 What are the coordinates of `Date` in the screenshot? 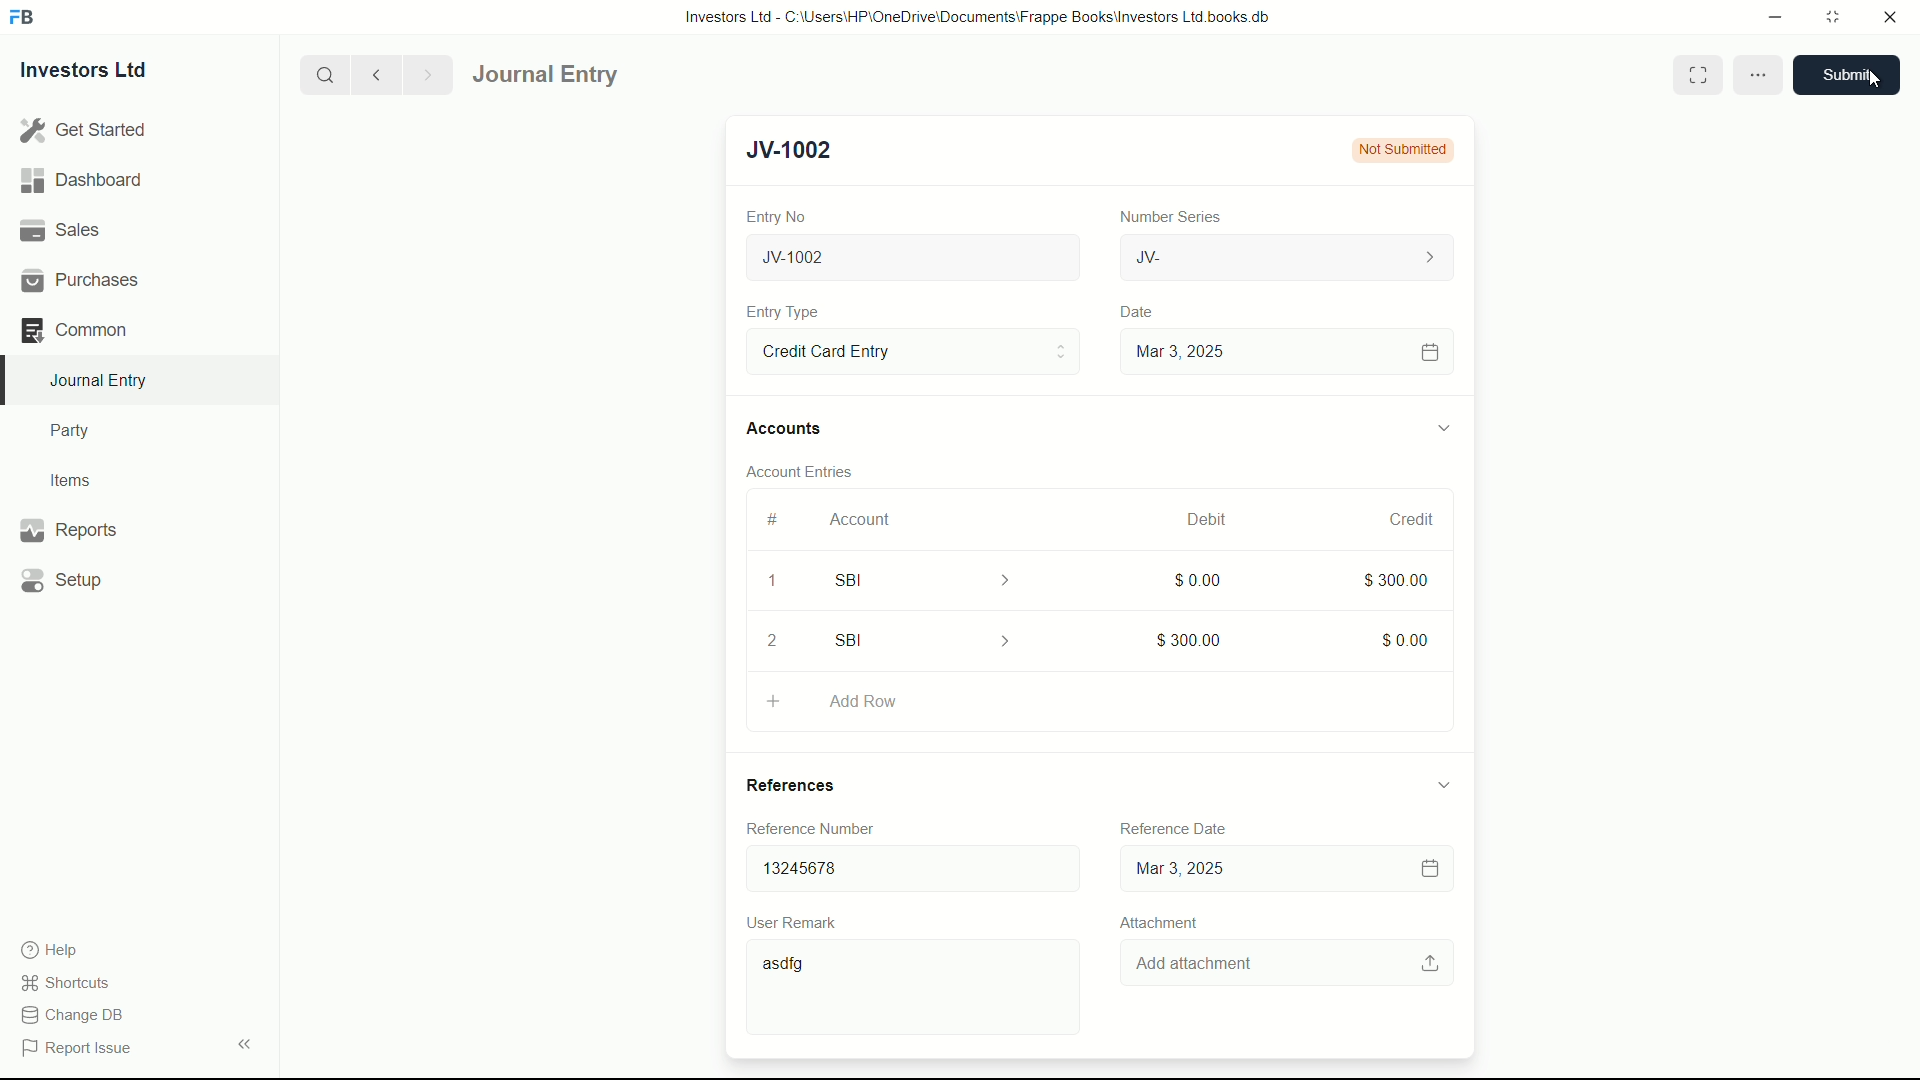 It's located at (1139, 312).